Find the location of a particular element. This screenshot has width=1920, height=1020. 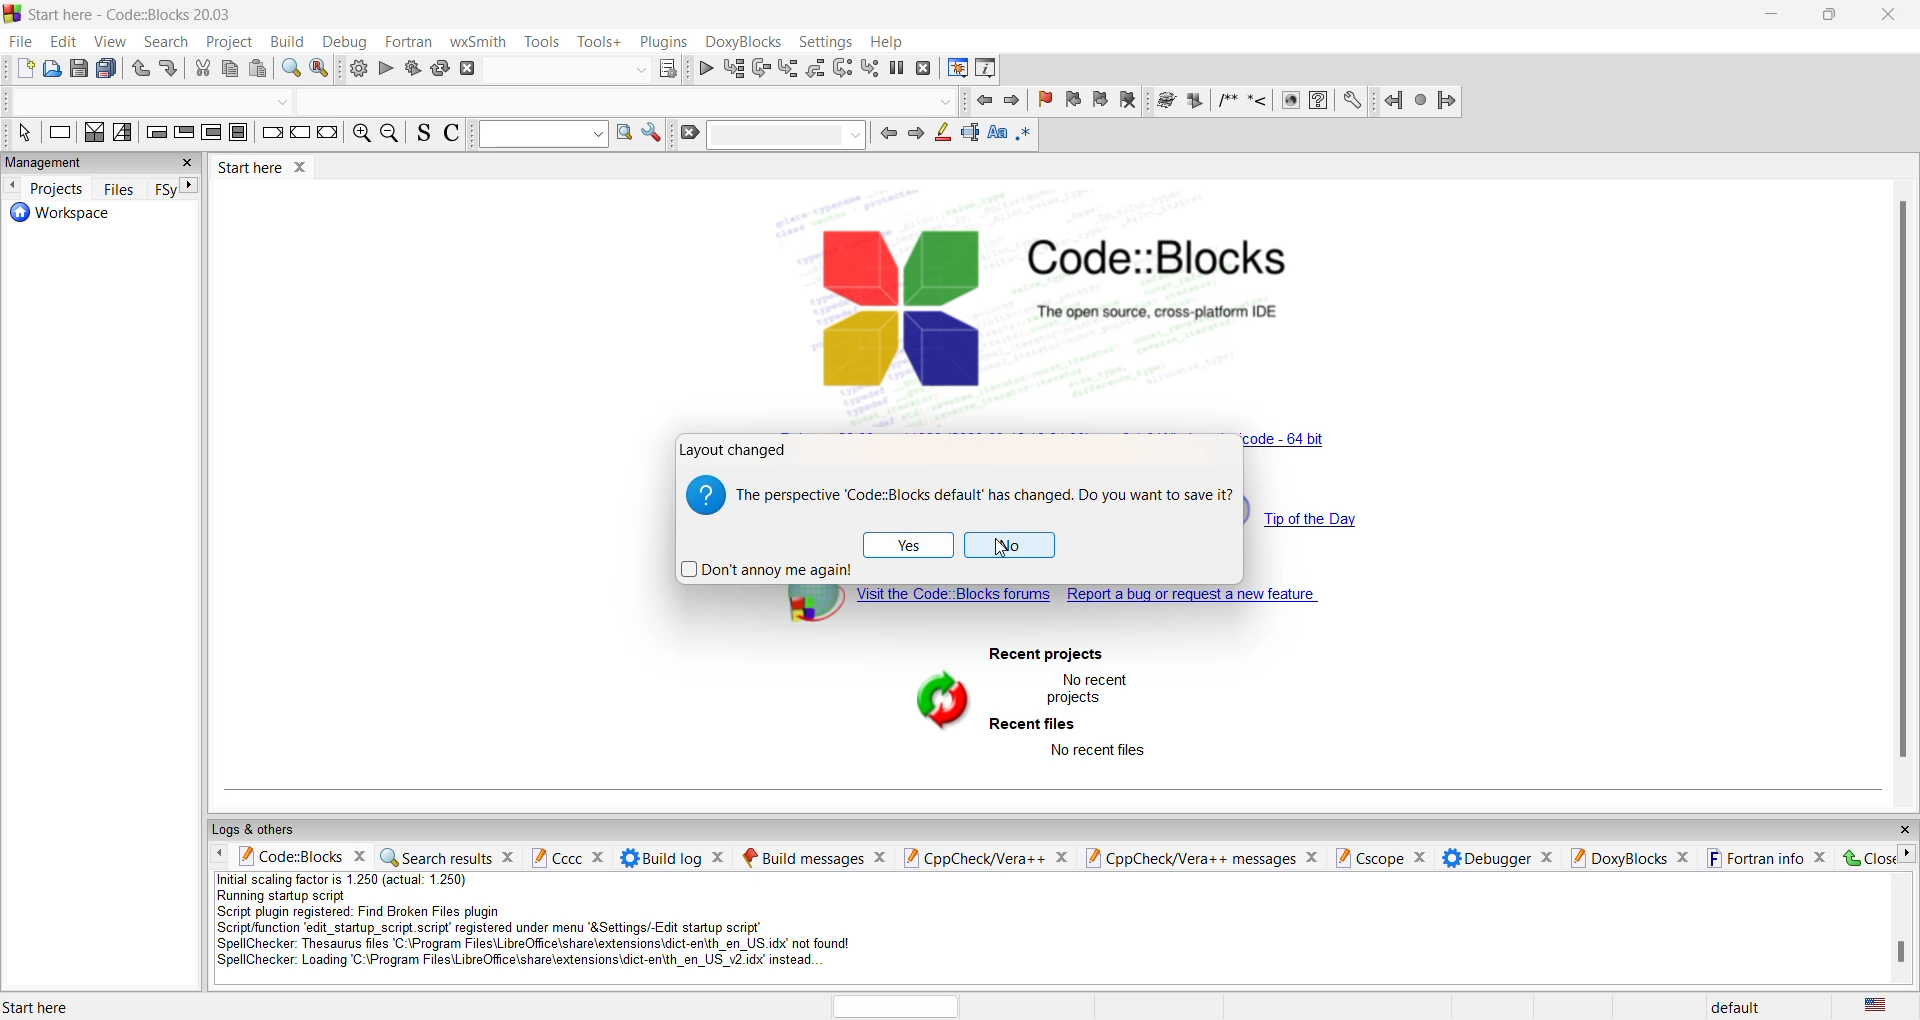

recent files is located at coordinates (1034, 725).